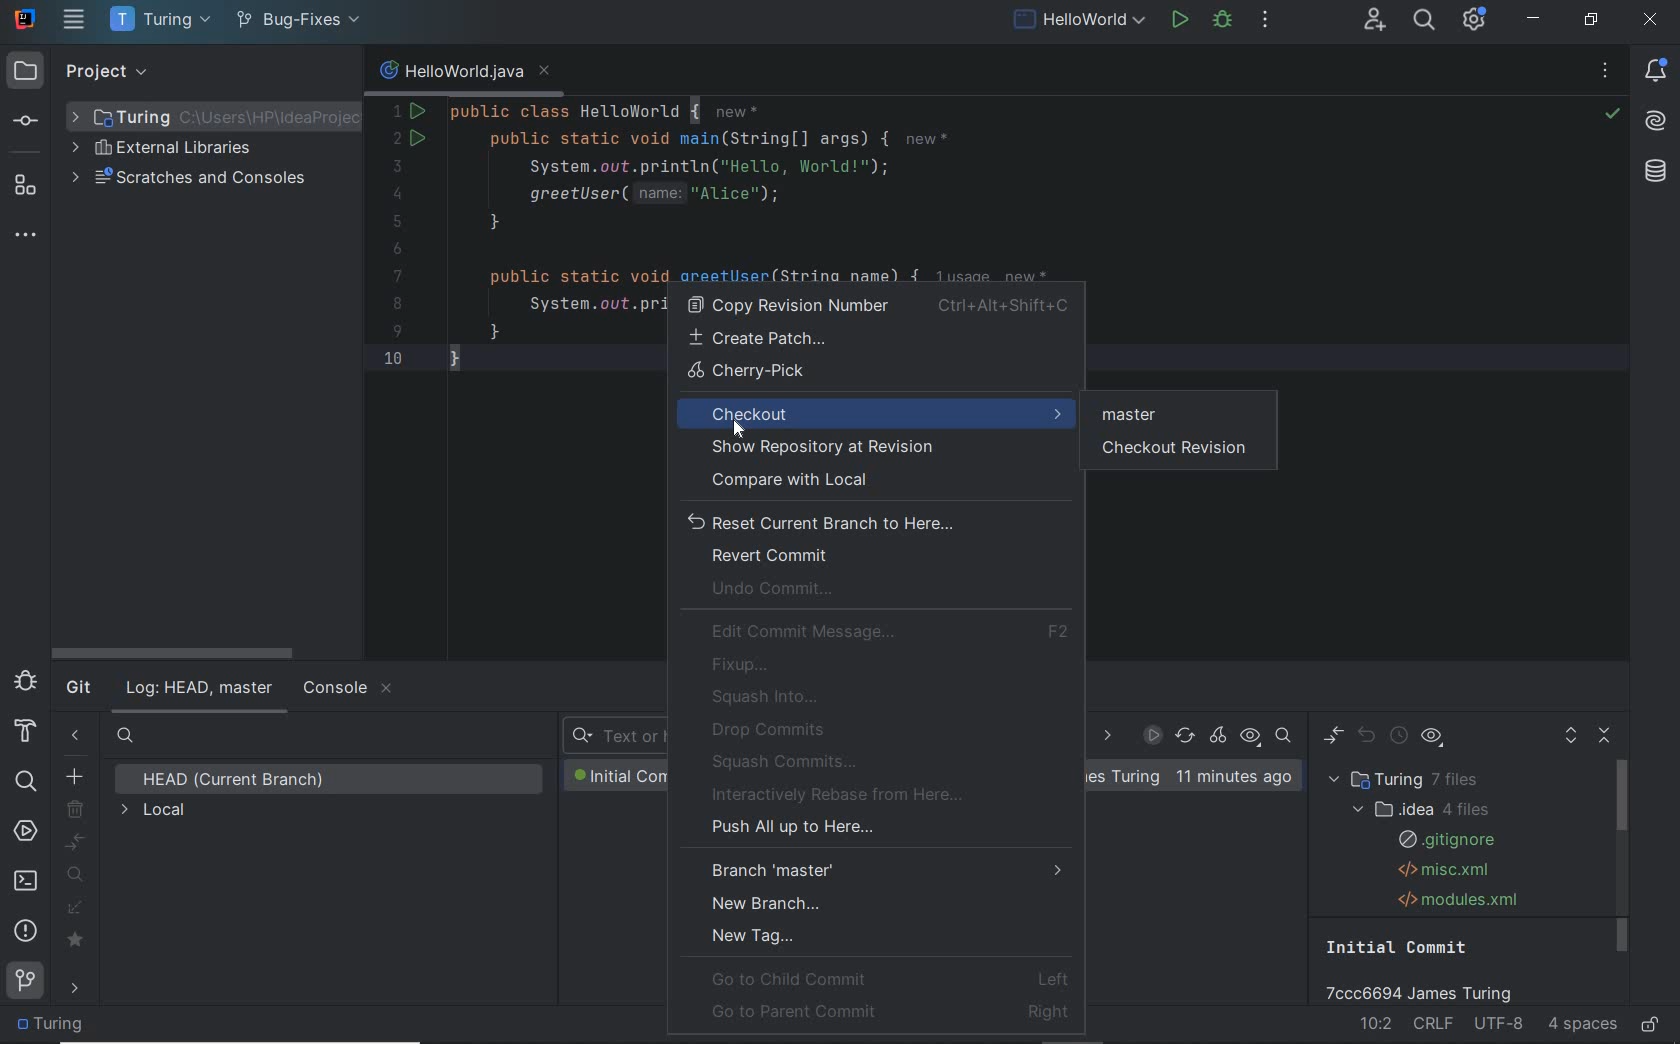 The width and height of the screenshot is (1680, 1044). What do you see at coordinates (744, 665) in the screenshot?
I see `fixup` at bounding box center [744, 665].